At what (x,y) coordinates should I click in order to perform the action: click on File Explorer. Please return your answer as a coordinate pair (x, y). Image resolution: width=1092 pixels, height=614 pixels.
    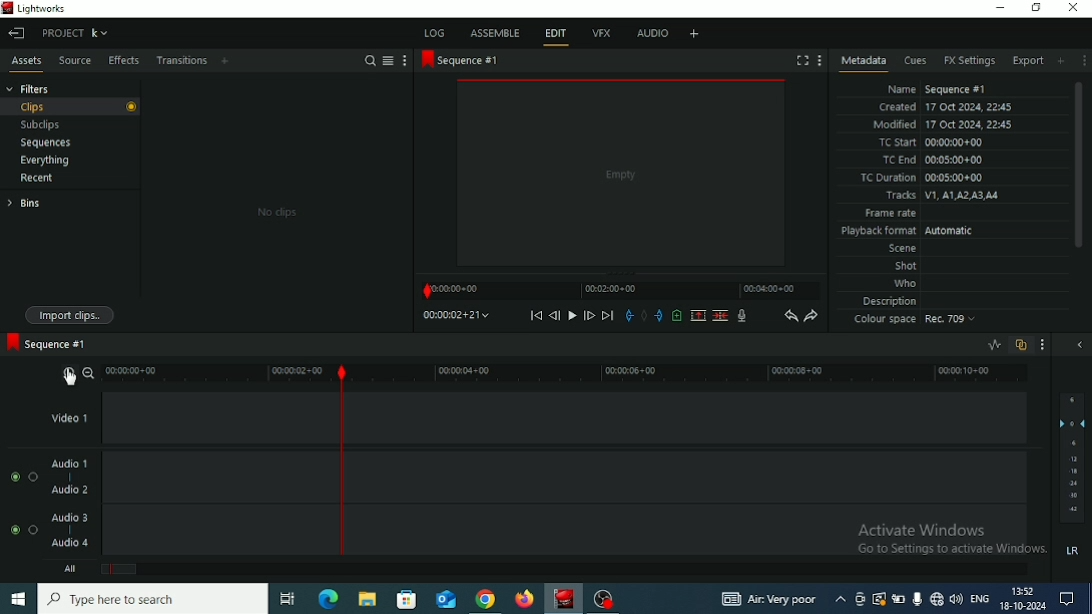
    Looking at the image, I should click on (367, 600).